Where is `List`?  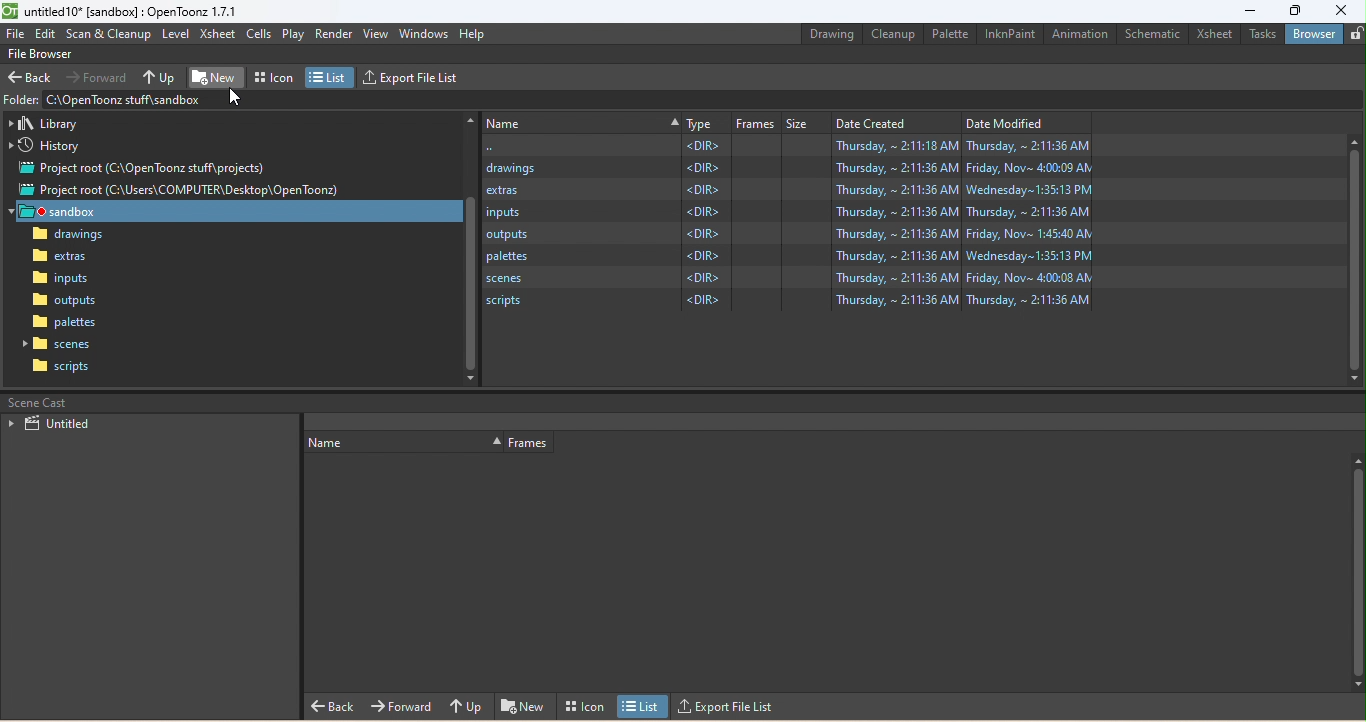 List is located at coordinates (330, 75).